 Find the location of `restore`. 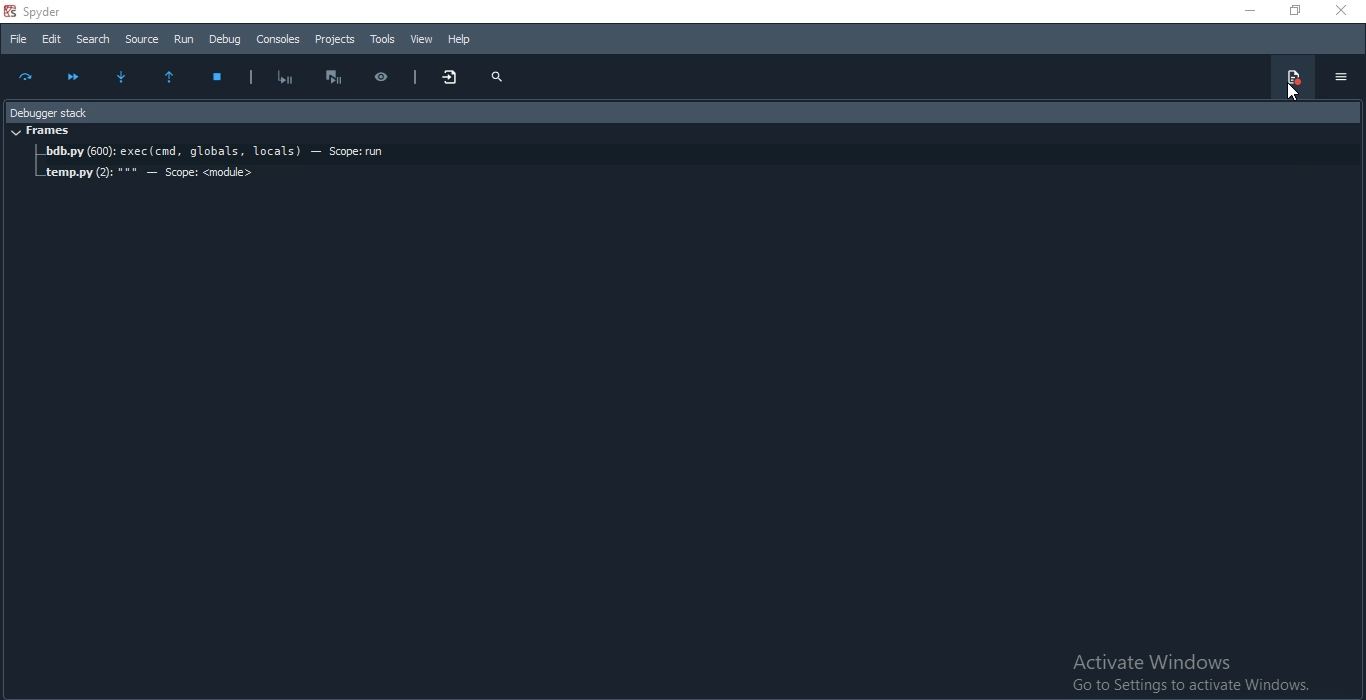

restore is located at coordinates (1290, 11).